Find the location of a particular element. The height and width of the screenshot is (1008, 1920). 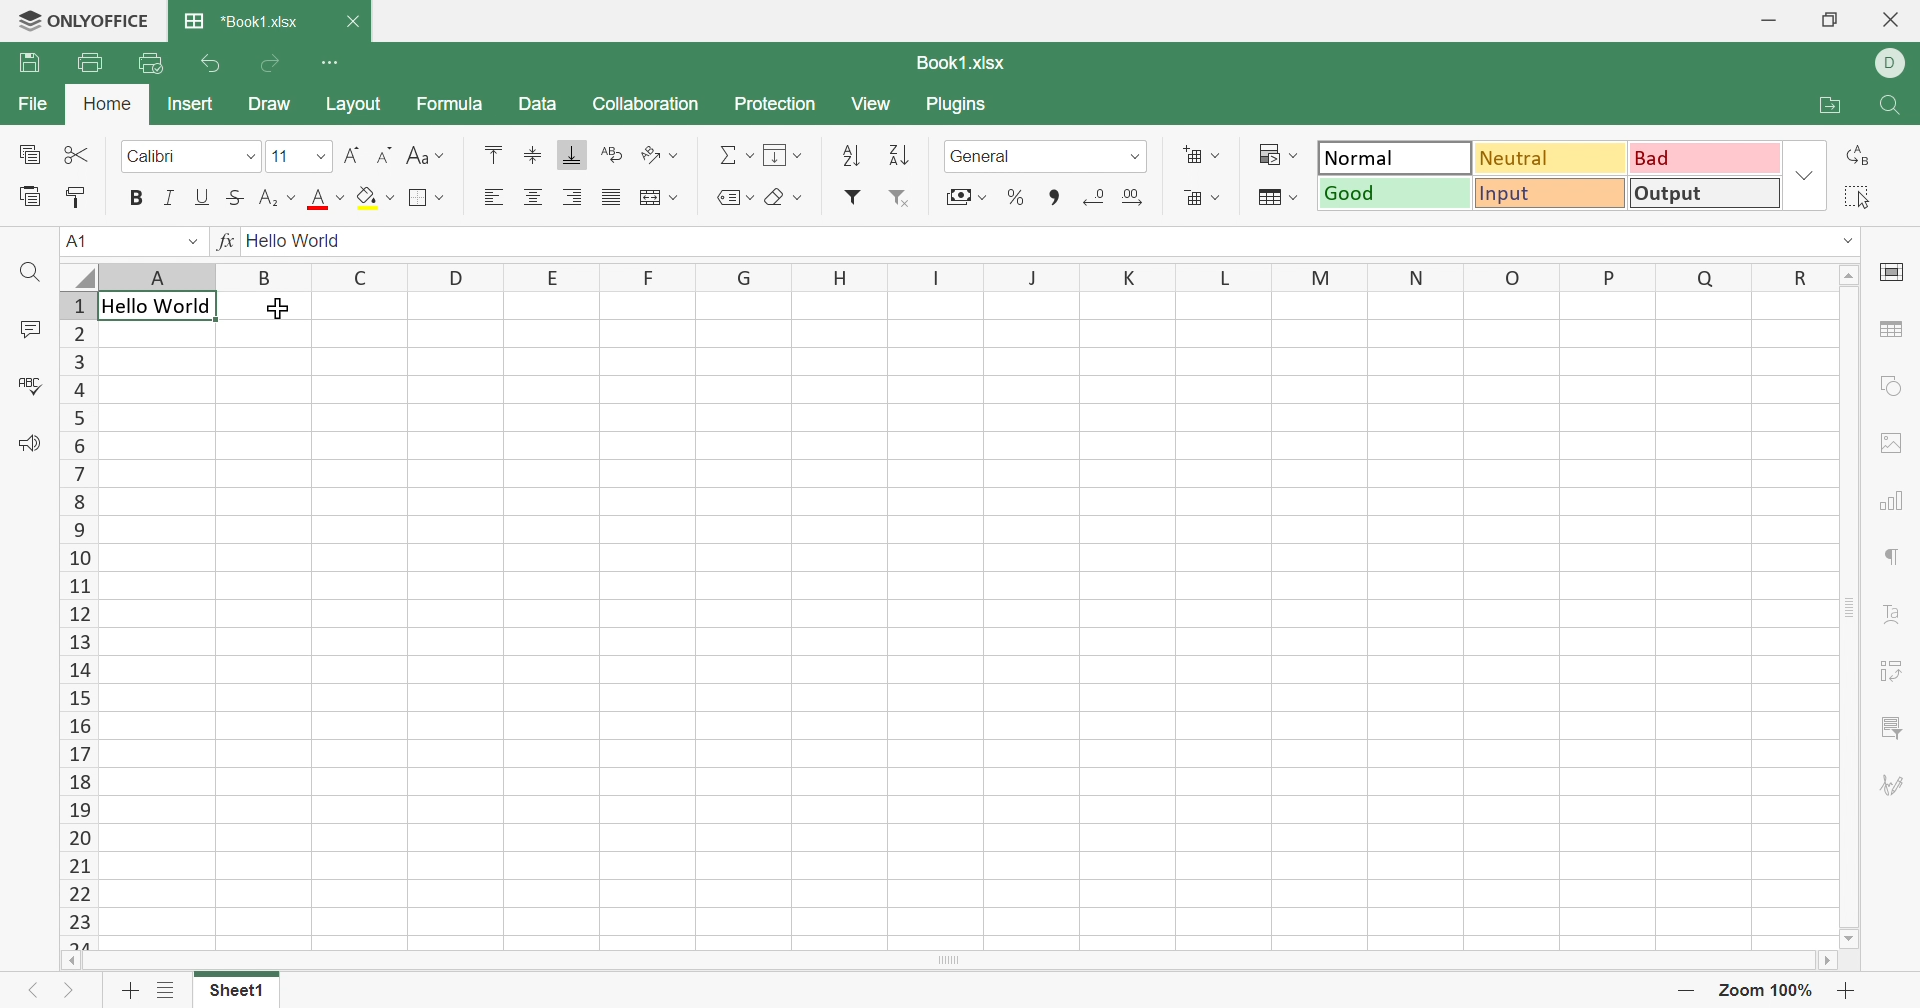

Column names is located at coordinates (966, 276).